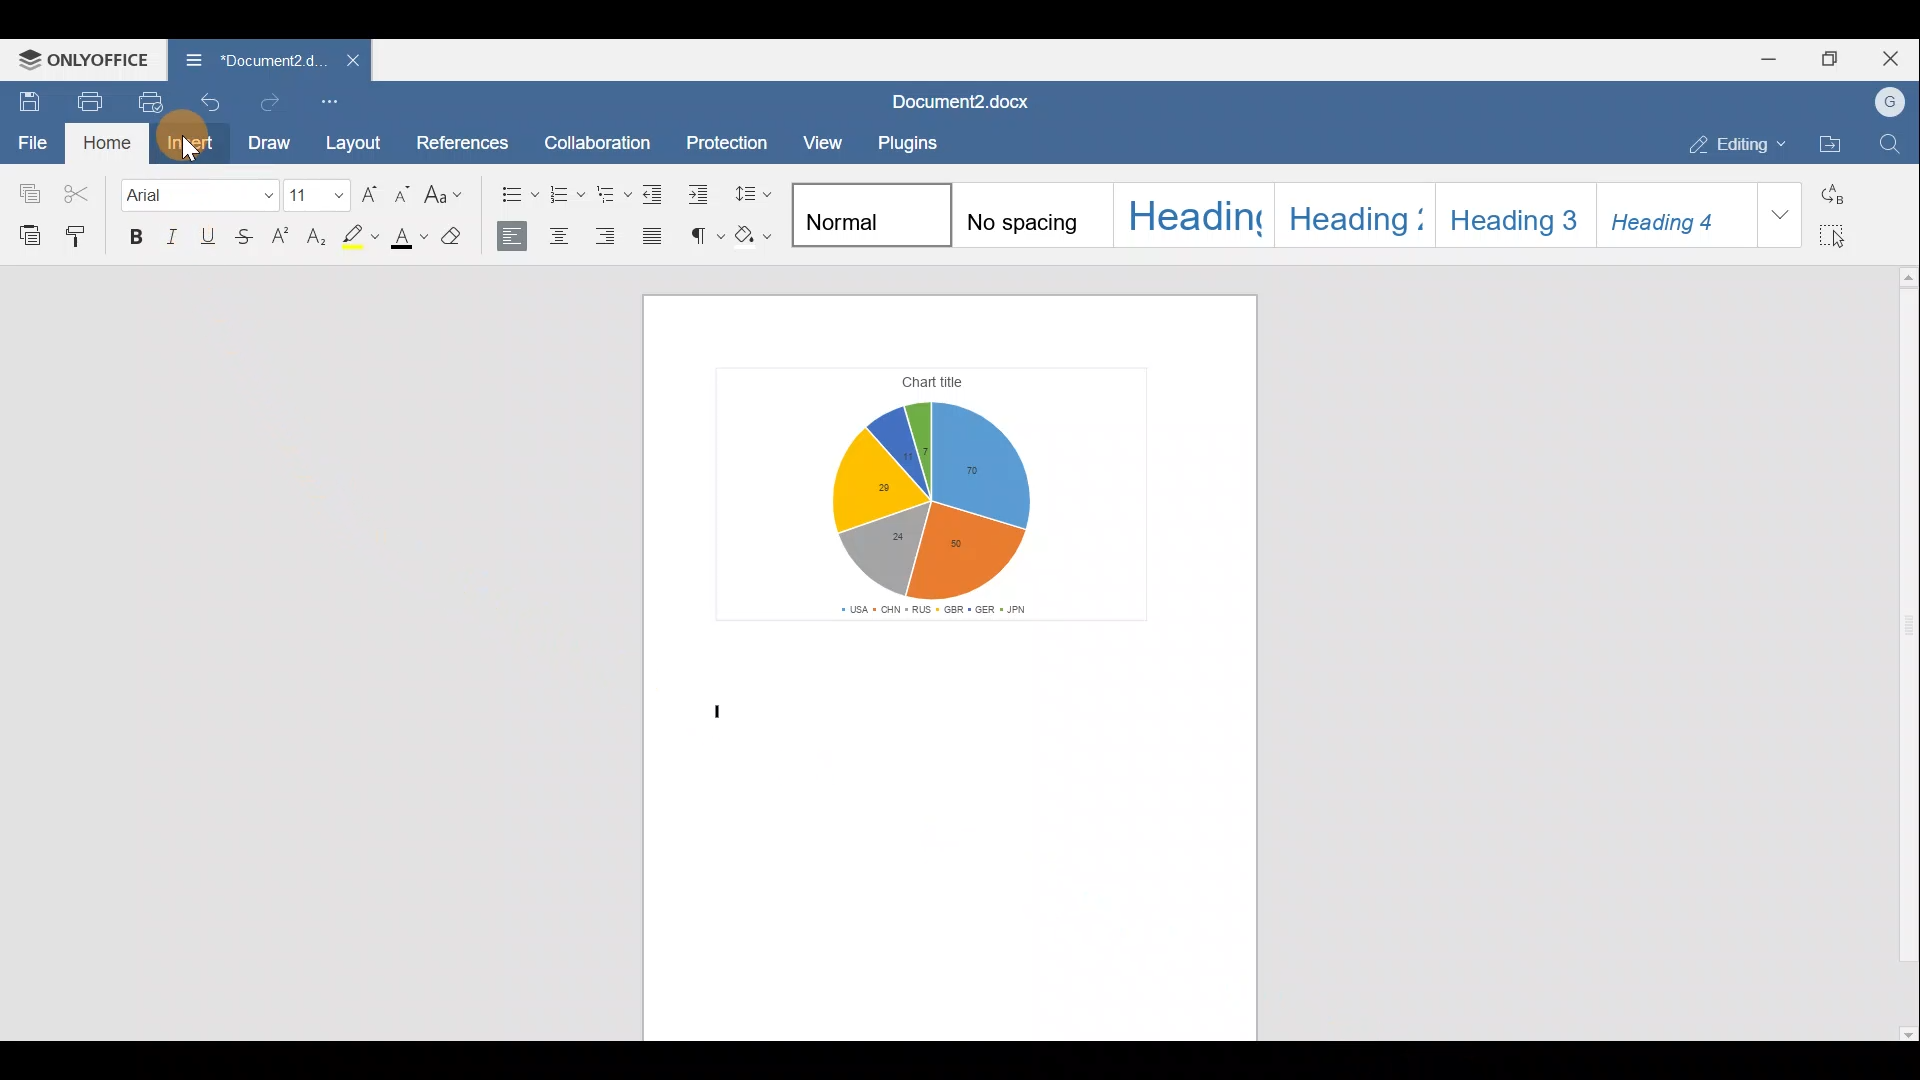  I want to click on Paragraph line spacing, so click(758, 194).